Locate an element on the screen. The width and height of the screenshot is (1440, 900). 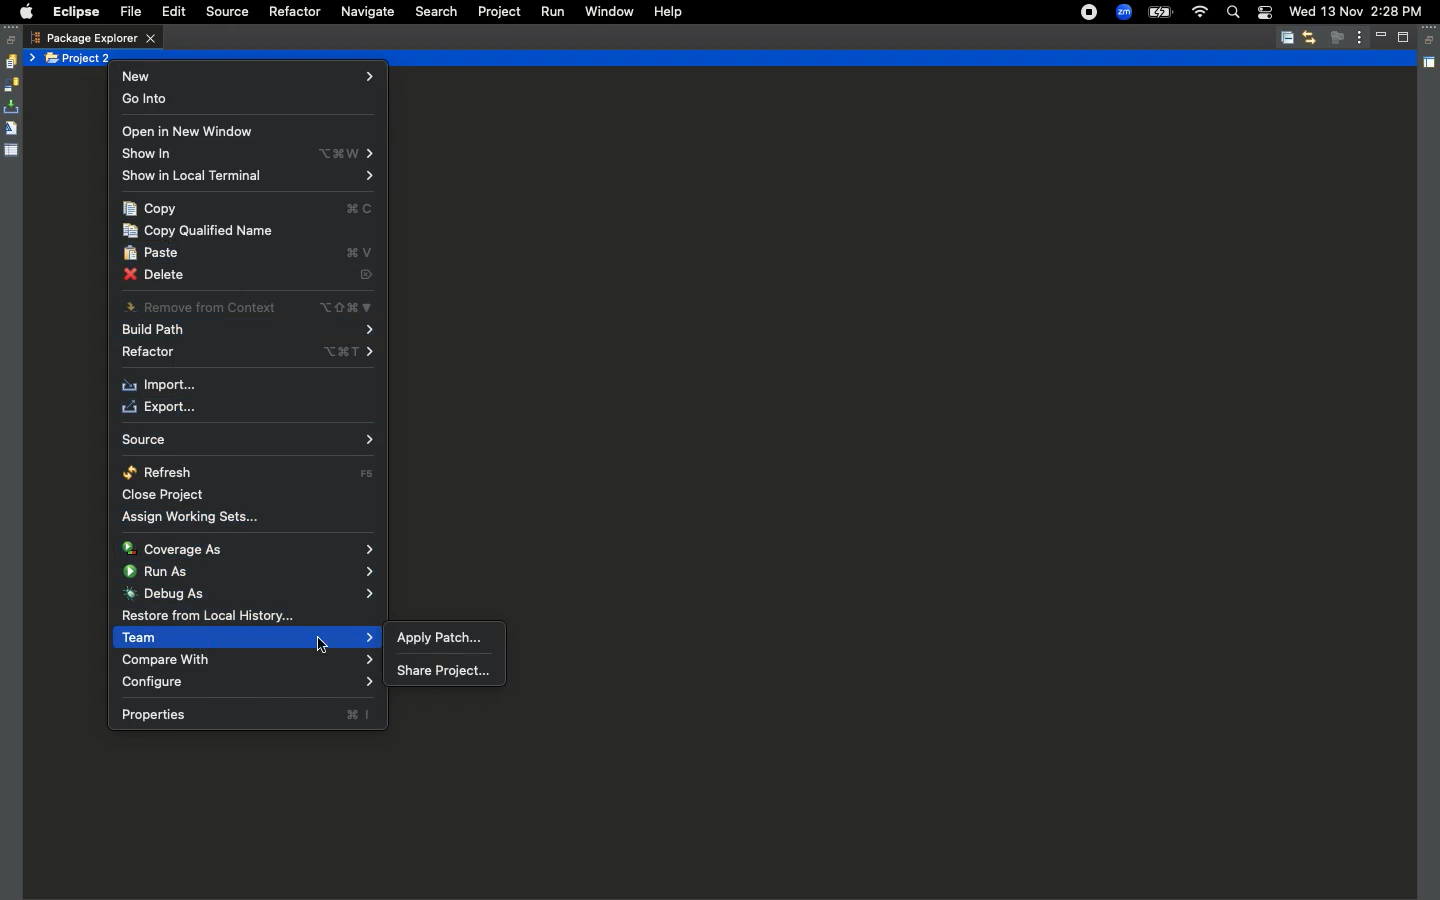
Coverage as is located at coordinates (251, 549).